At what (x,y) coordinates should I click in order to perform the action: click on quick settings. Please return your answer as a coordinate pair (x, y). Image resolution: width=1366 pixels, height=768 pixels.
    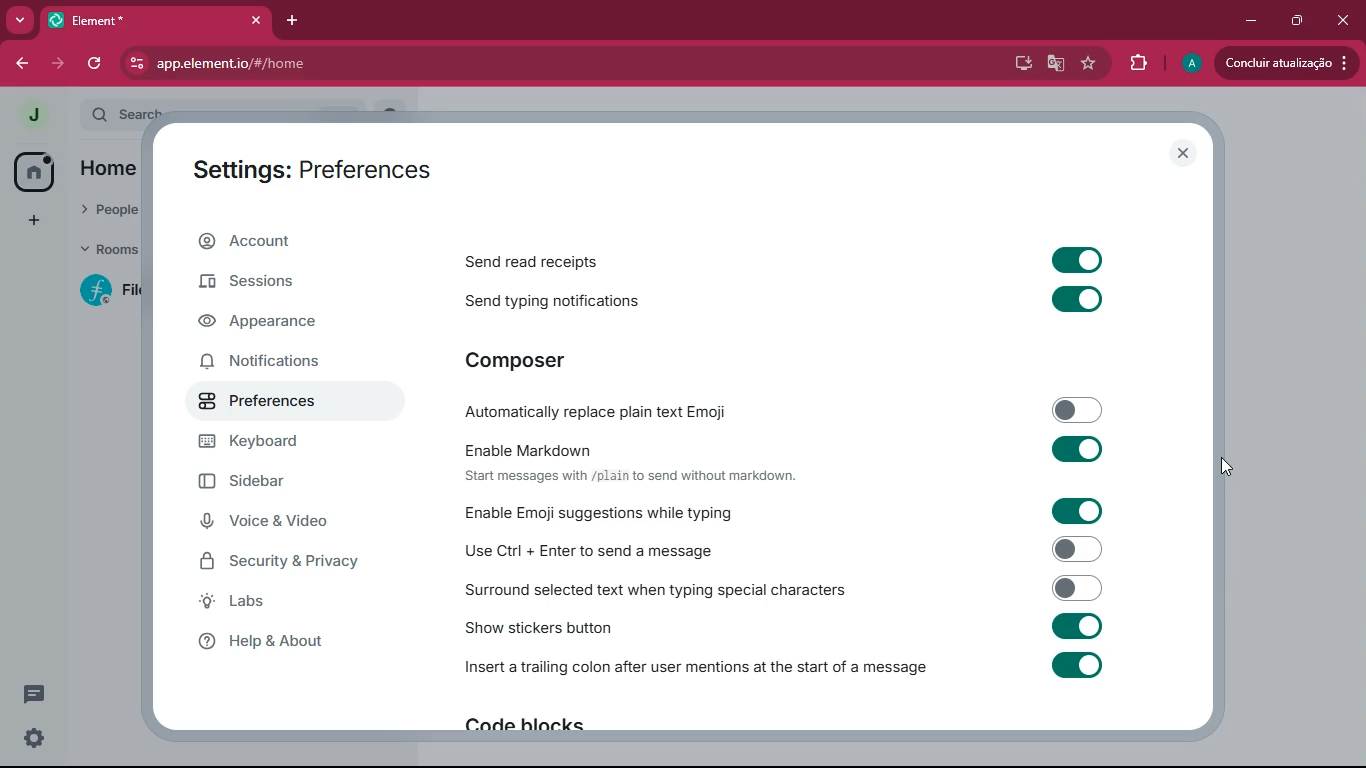
    Looking at the image, I should click on (32, 735).